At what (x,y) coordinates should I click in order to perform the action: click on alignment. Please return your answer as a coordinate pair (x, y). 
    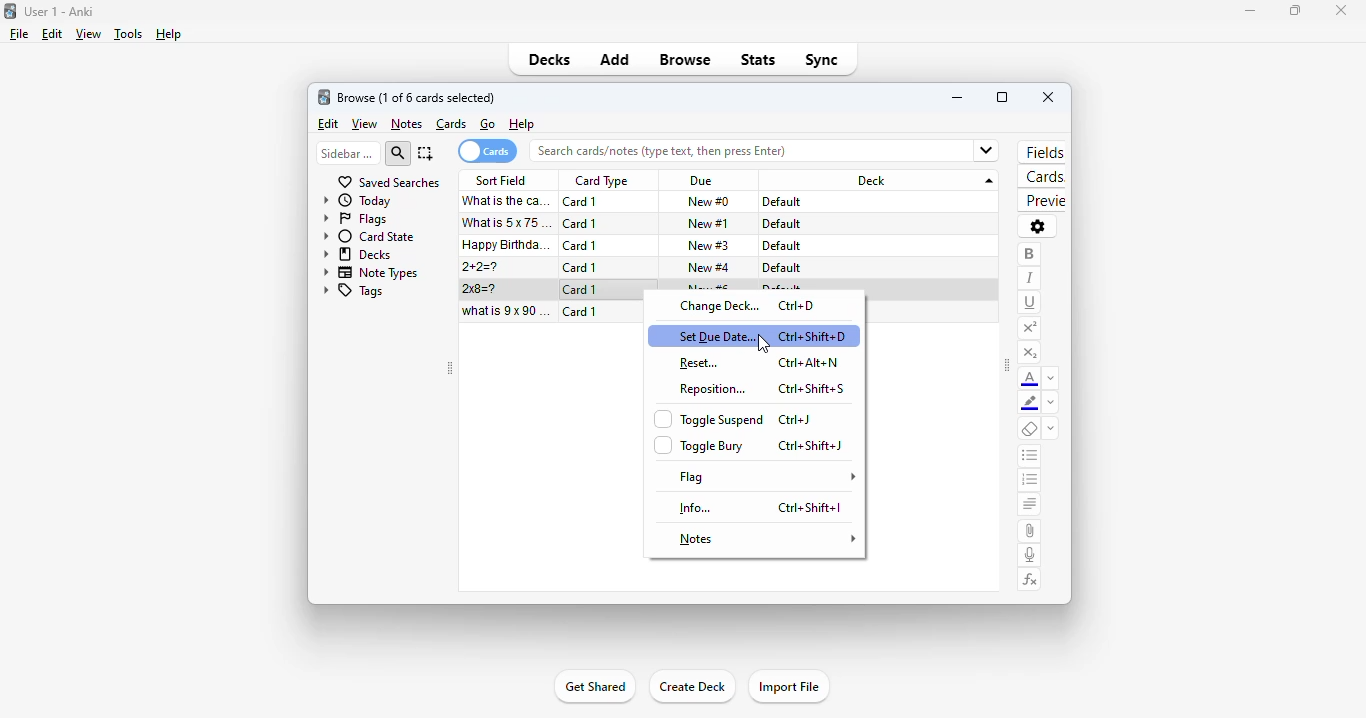
    Looking at the image, I should click on (1029, 506).